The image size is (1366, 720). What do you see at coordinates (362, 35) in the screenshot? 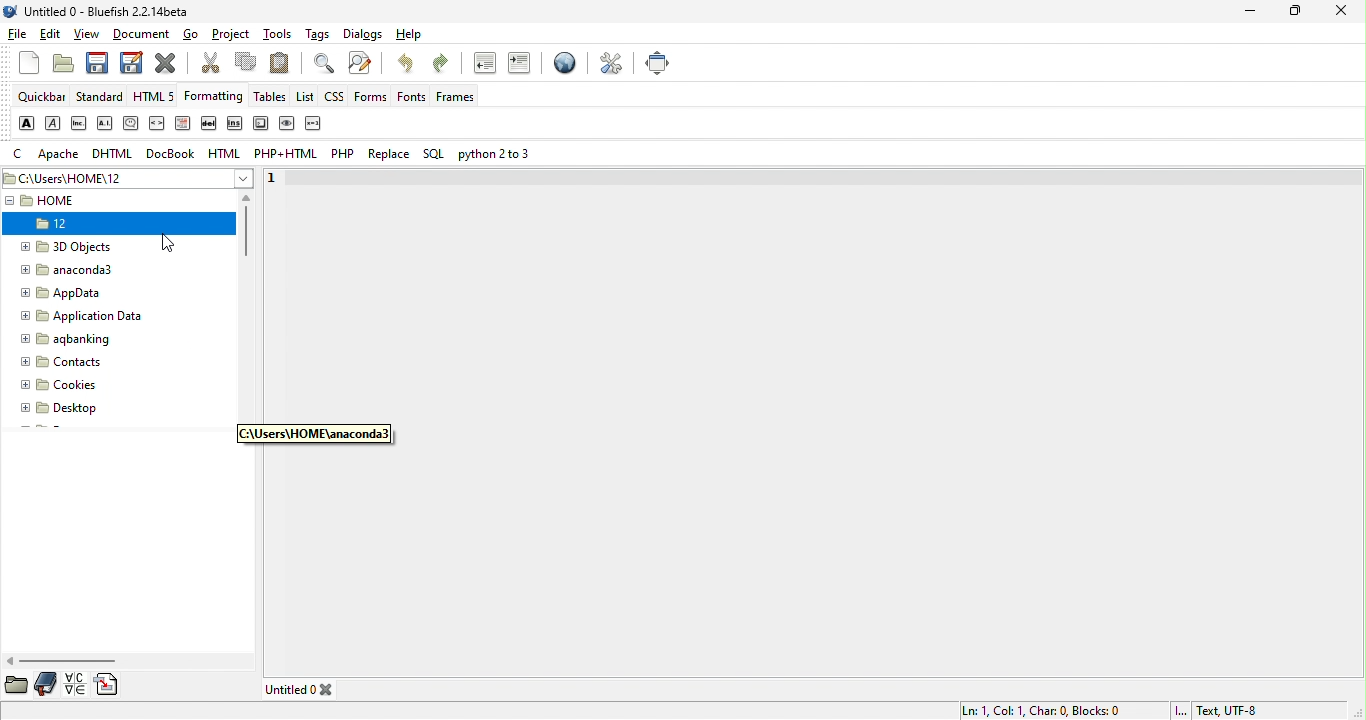
I see `dialogs` at bounding box center [362, 35].